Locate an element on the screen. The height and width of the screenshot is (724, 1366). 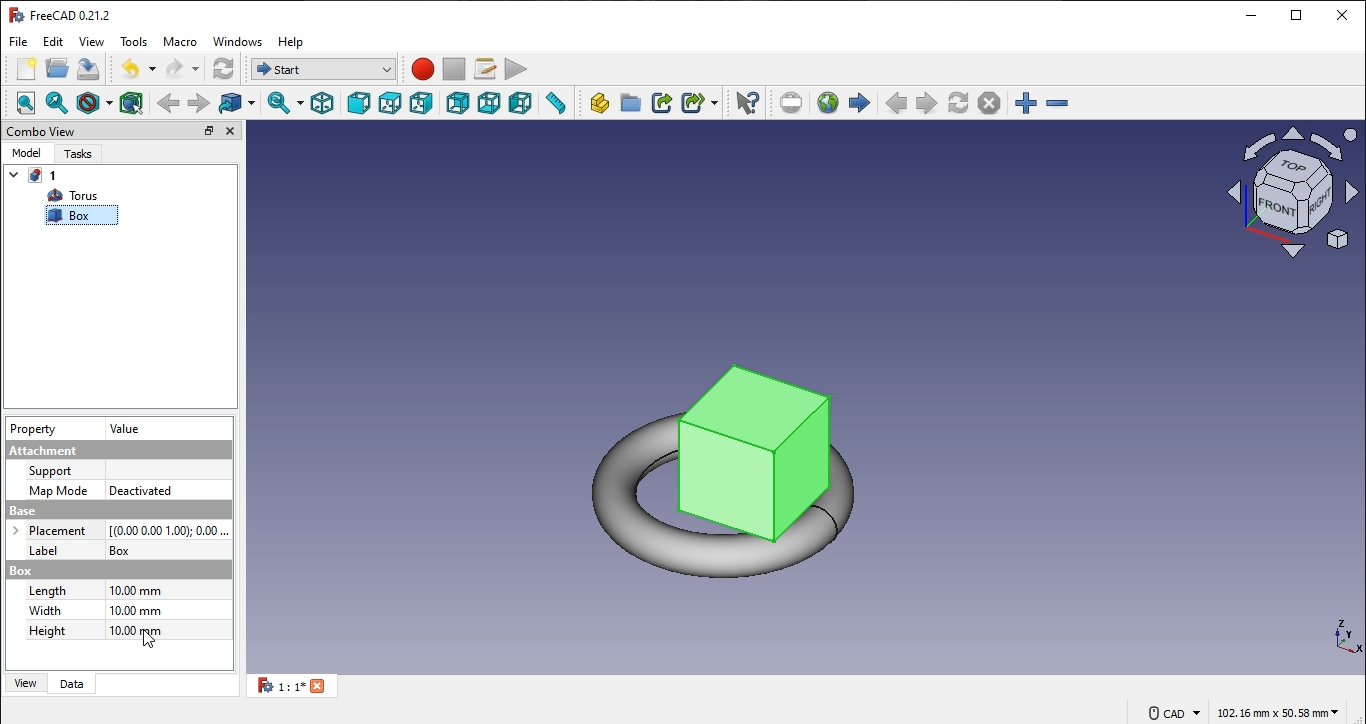
draw style is located at coordinates (96, 103).